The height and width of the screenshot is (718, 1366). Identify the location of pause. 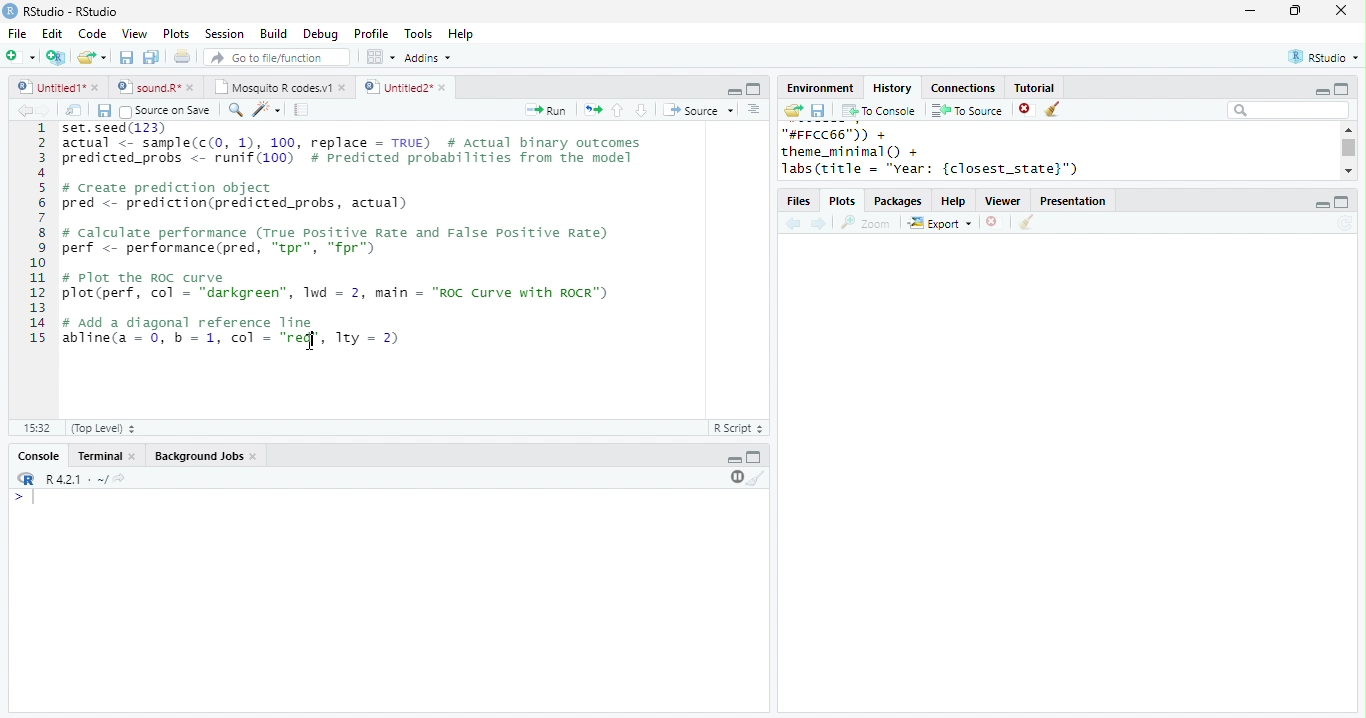
(735, 477).